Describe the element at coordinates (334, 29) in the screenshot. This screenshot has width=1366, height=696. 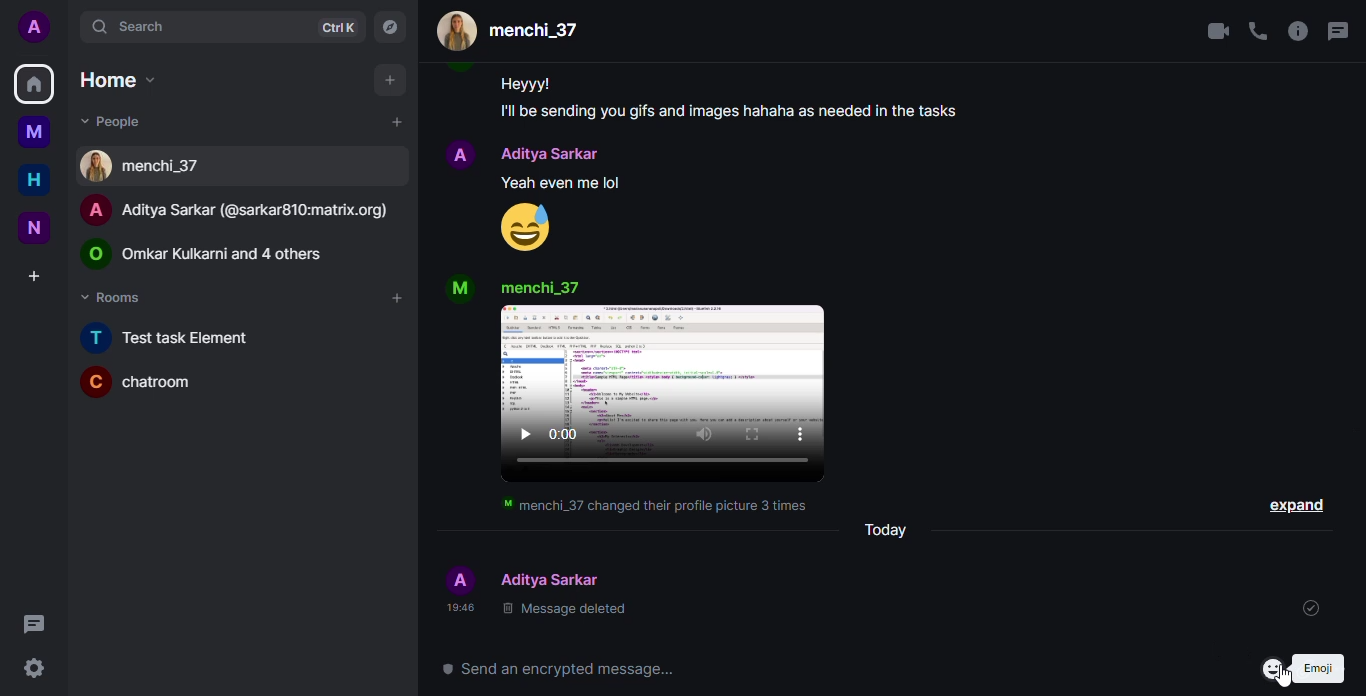
I see `ctrlK` at that location.